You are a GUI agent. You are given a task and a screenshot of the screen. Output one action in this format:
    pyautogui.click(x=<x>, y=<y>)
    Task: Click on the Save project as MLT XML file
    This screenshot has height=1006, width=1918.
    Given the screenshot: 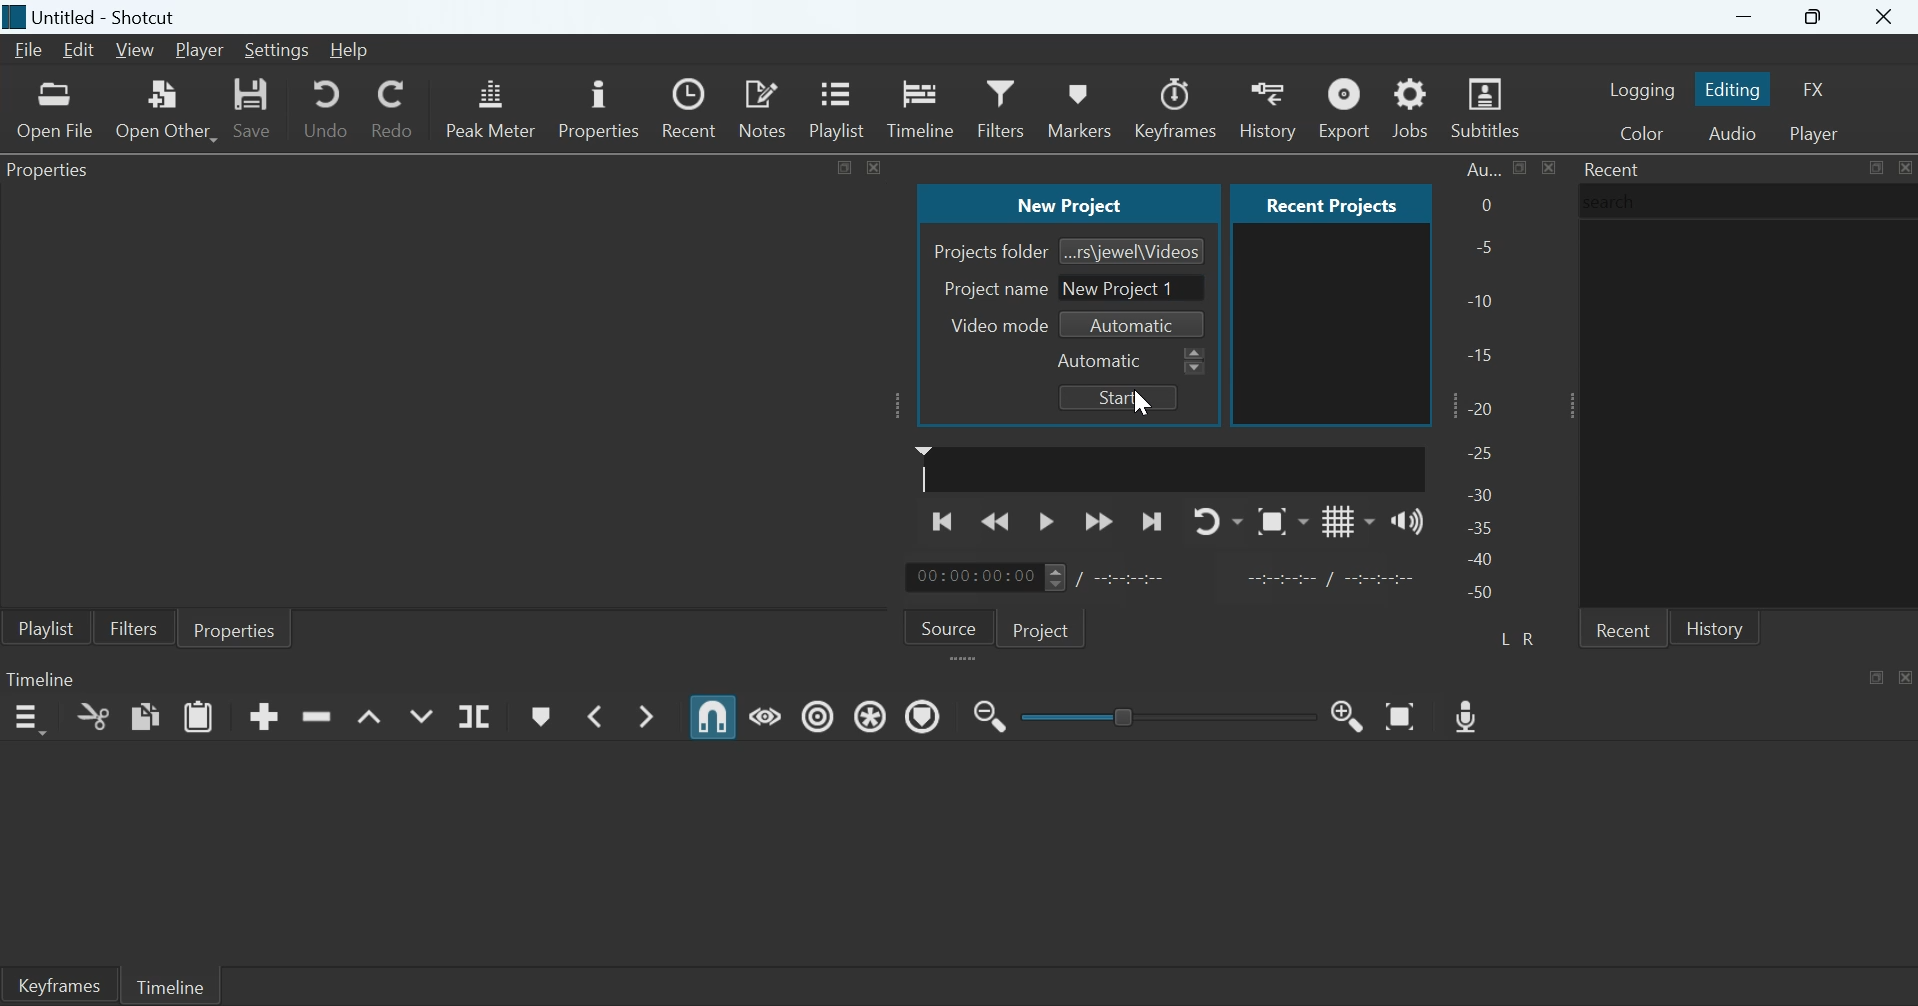 What is the action you would take?
    pyautogui.click(x=254, y=108)
    